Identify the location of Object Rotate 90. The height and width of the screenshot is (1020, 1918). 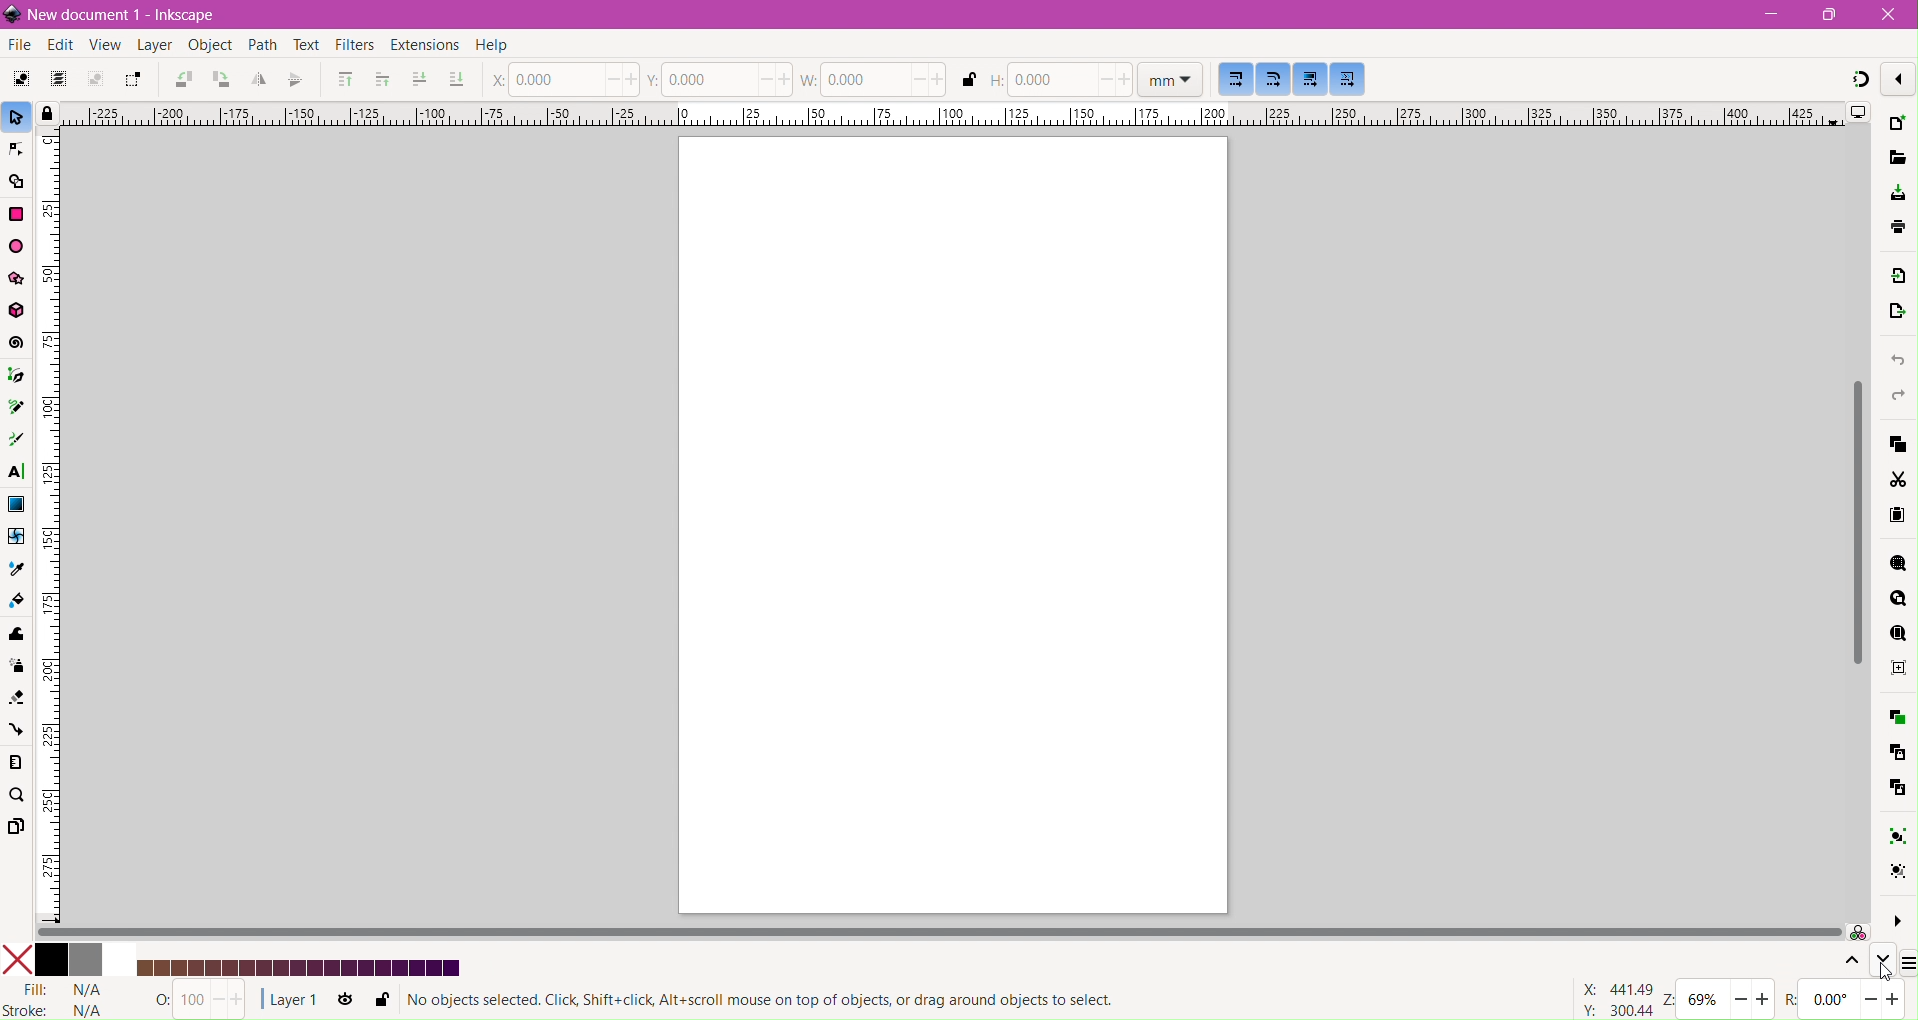
(220, 81).